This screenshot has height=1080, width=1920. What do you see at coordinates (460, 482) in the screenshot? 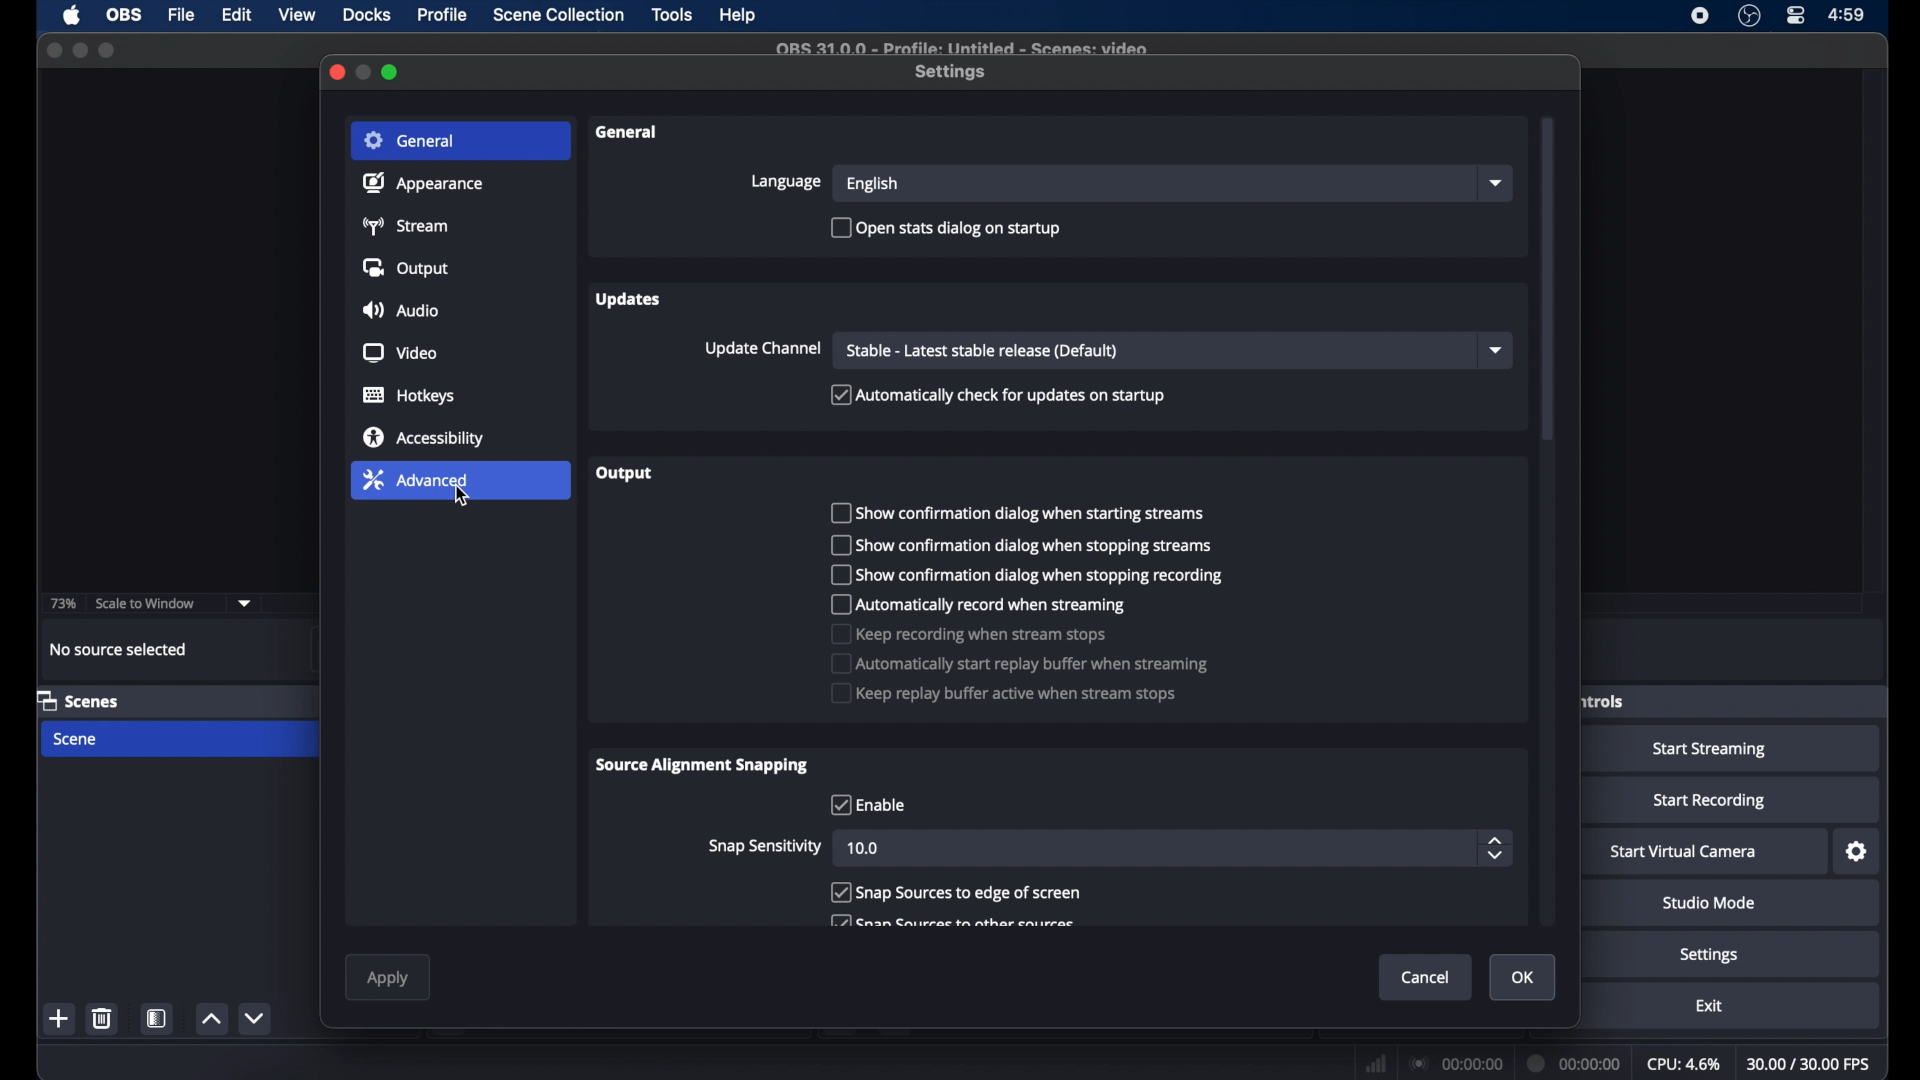
I see `advanced` at bounding box center [460, 482].